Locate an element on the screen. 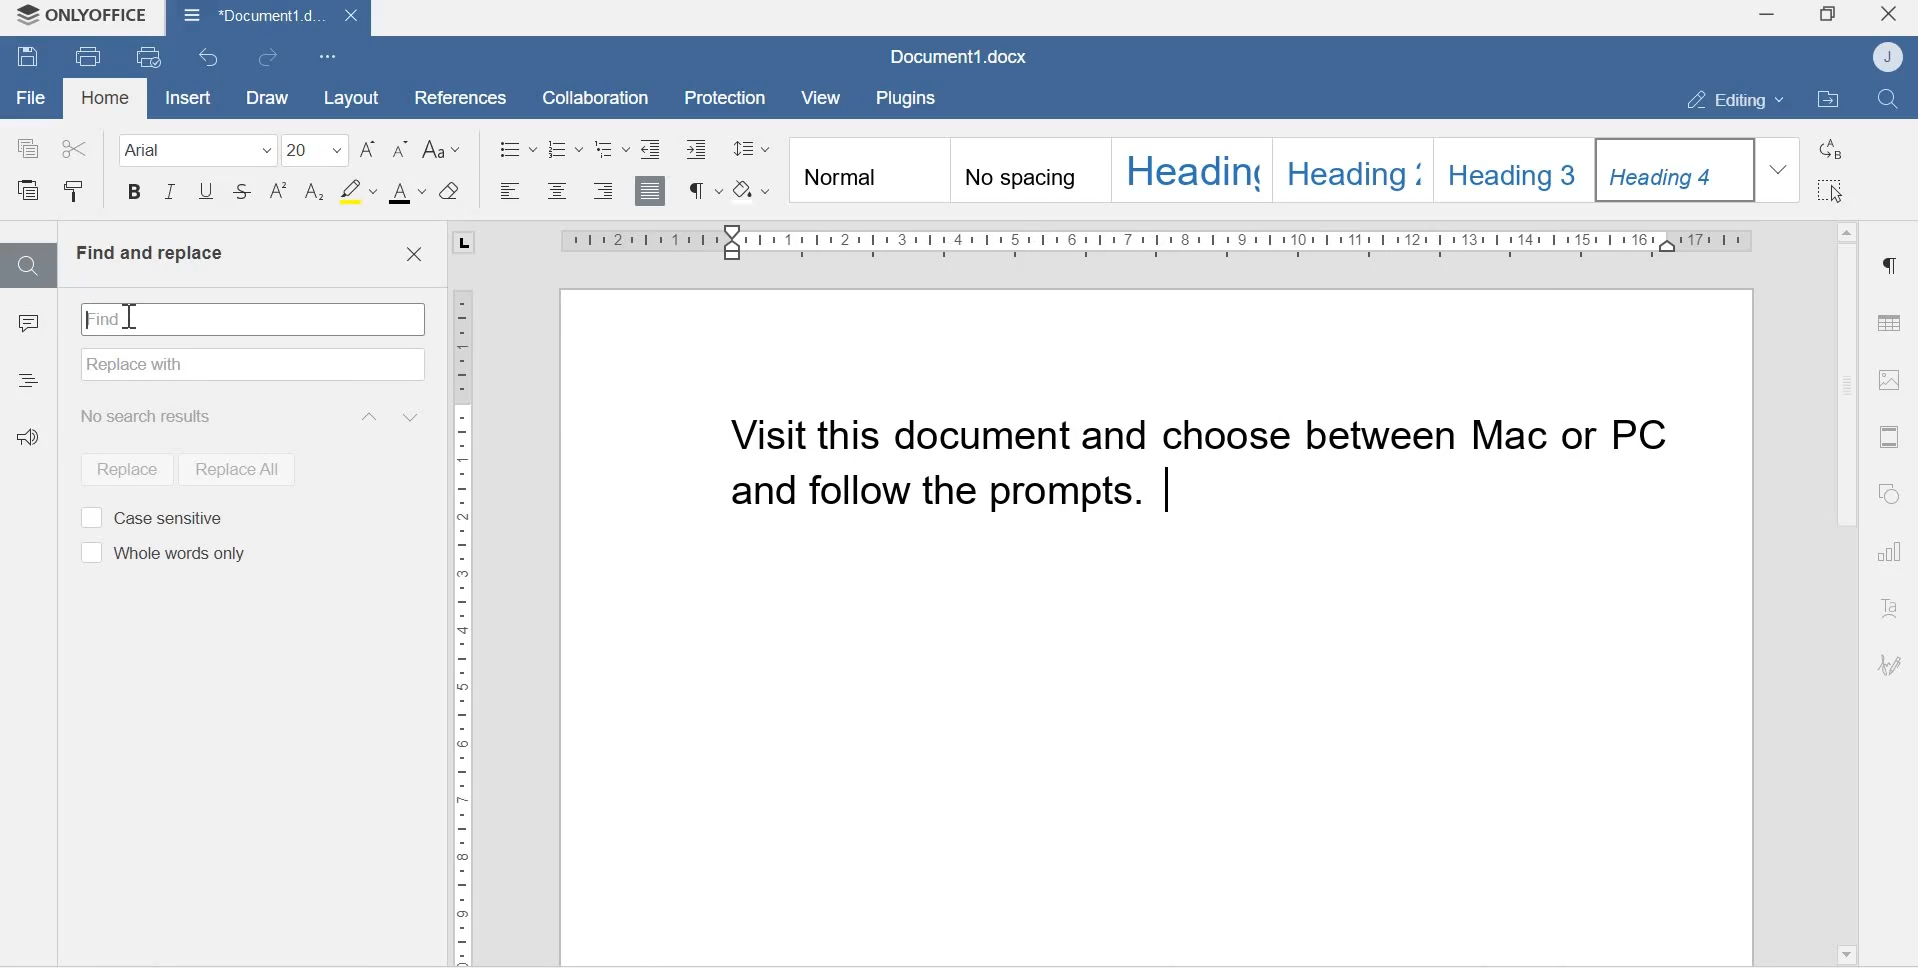 The width and height of the screenshot is (1918, 968). Align right is located at coordinates (604, 191).